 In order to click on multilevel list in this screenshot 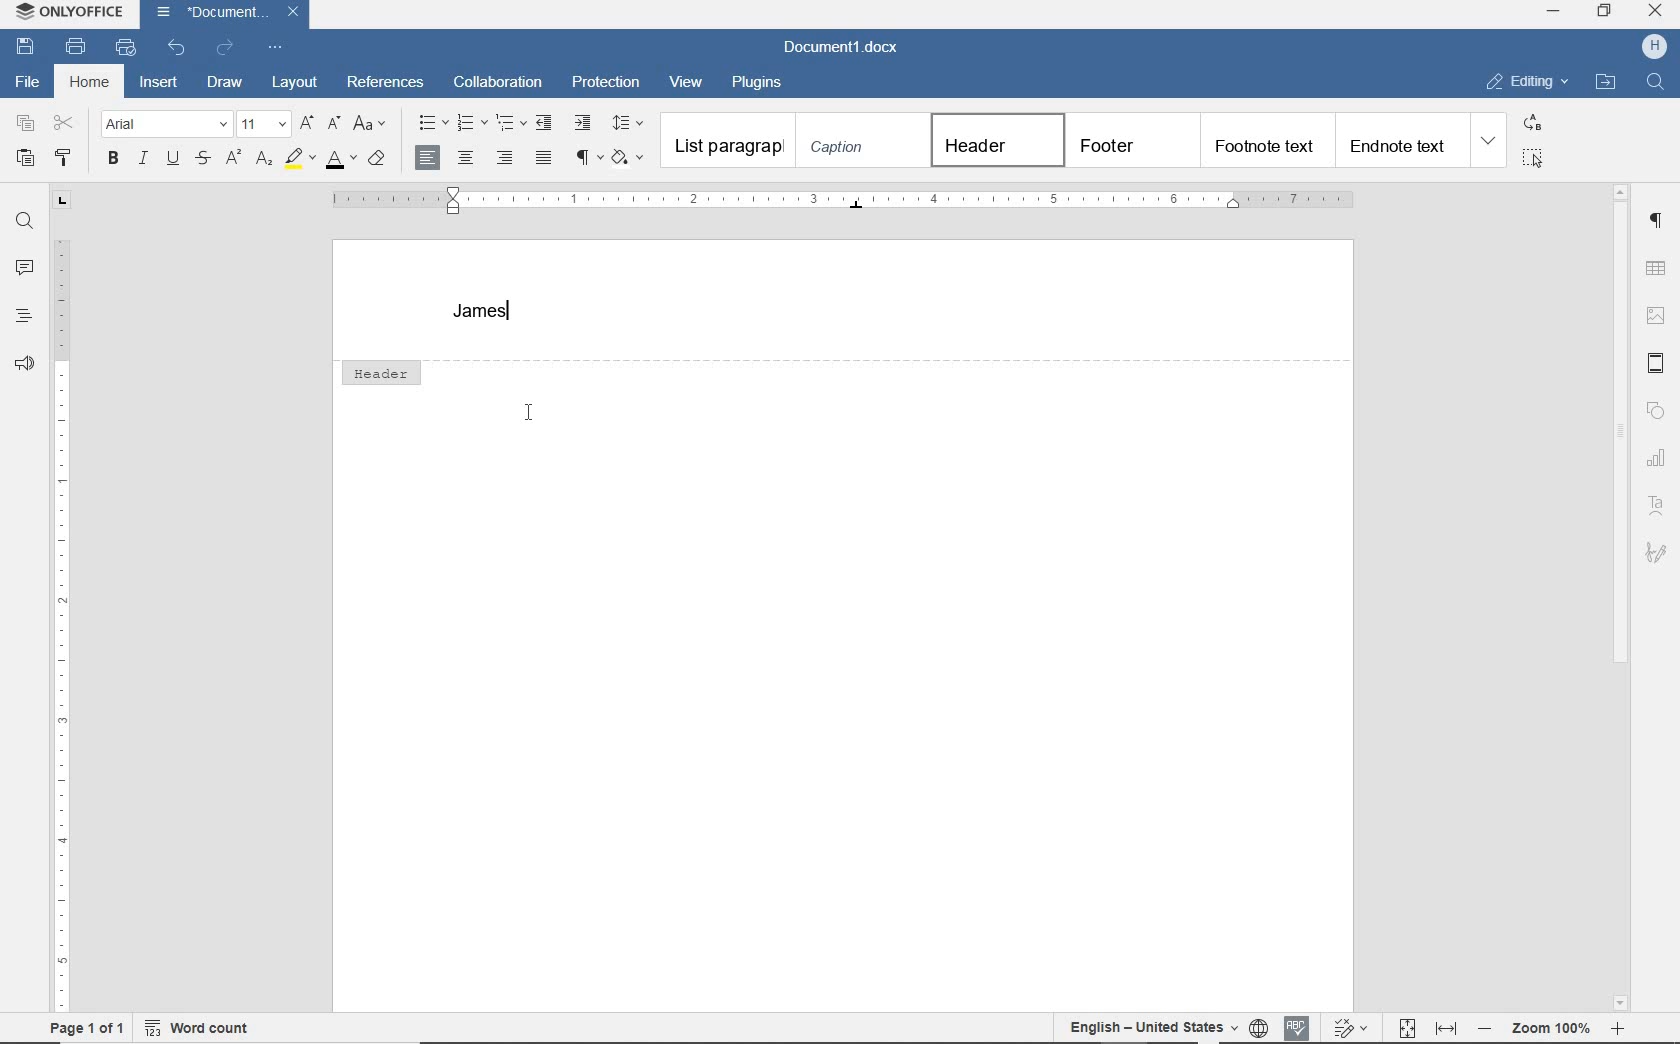, I will do `click(511, 124)`.